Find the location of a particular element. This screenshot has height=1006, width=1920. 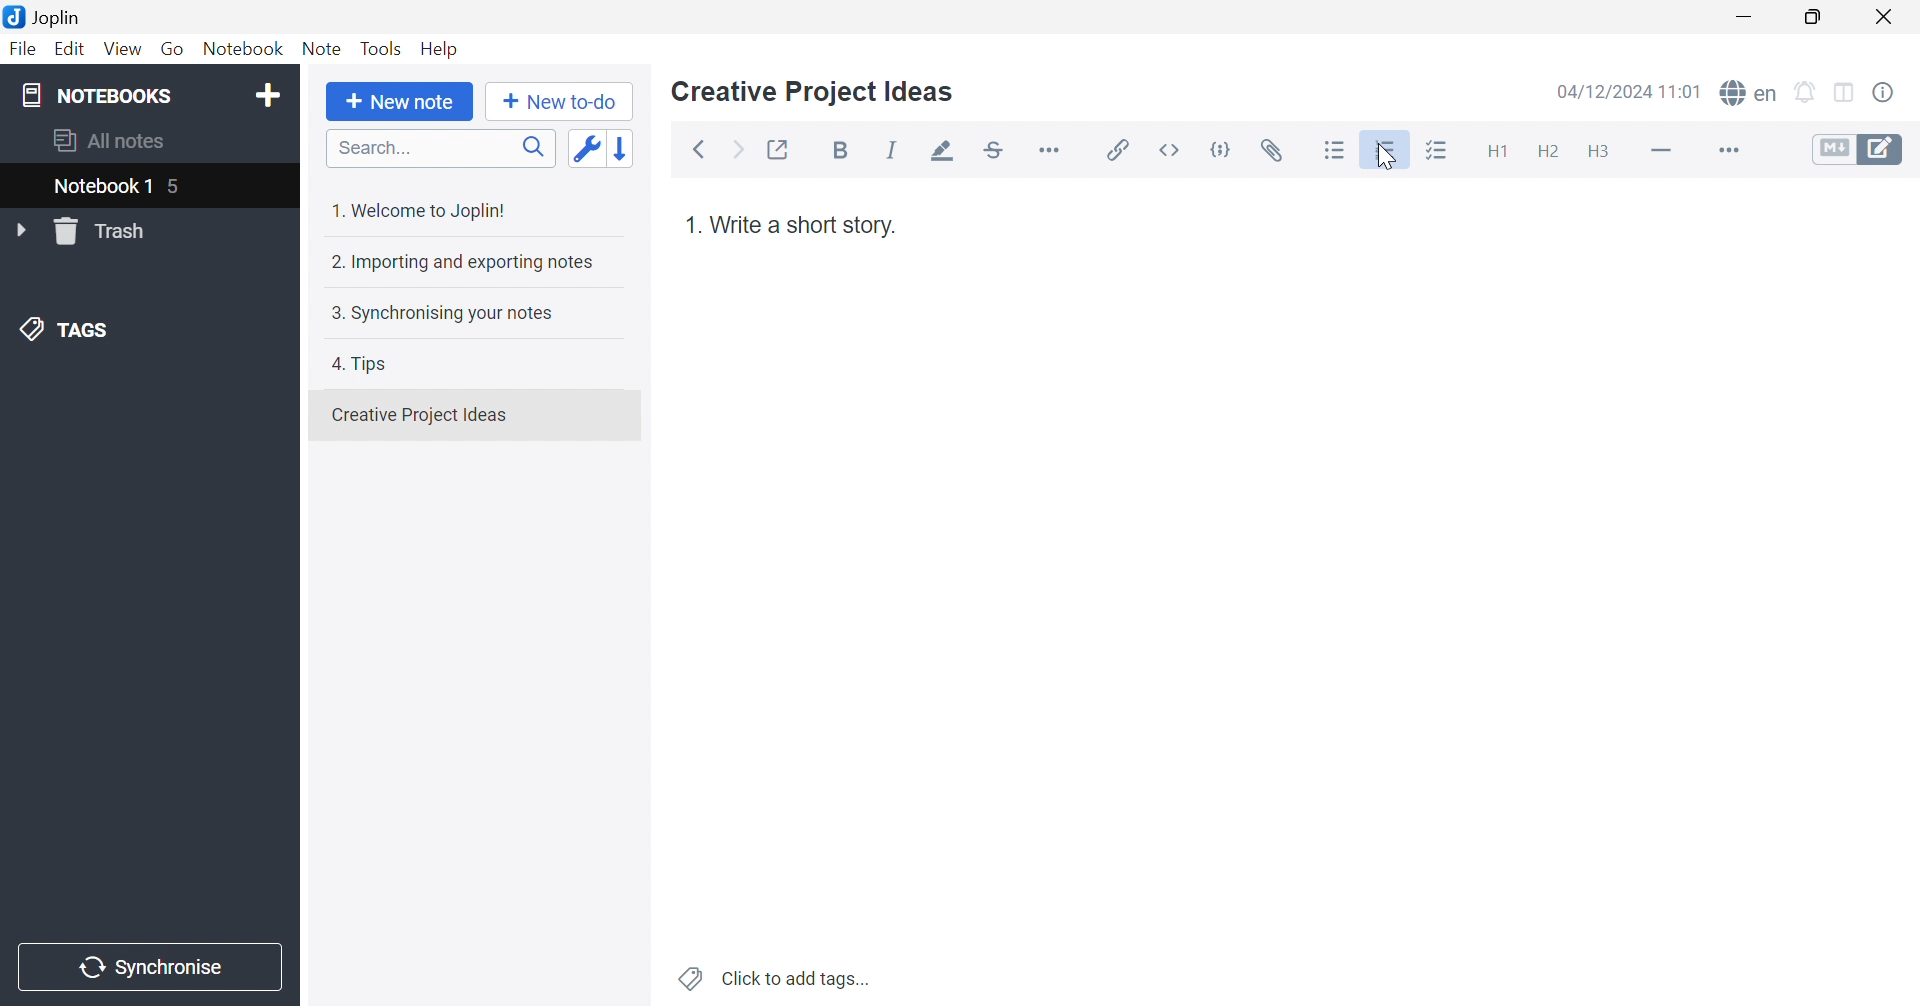

Strikethrough is located at coordinates (999, 152).